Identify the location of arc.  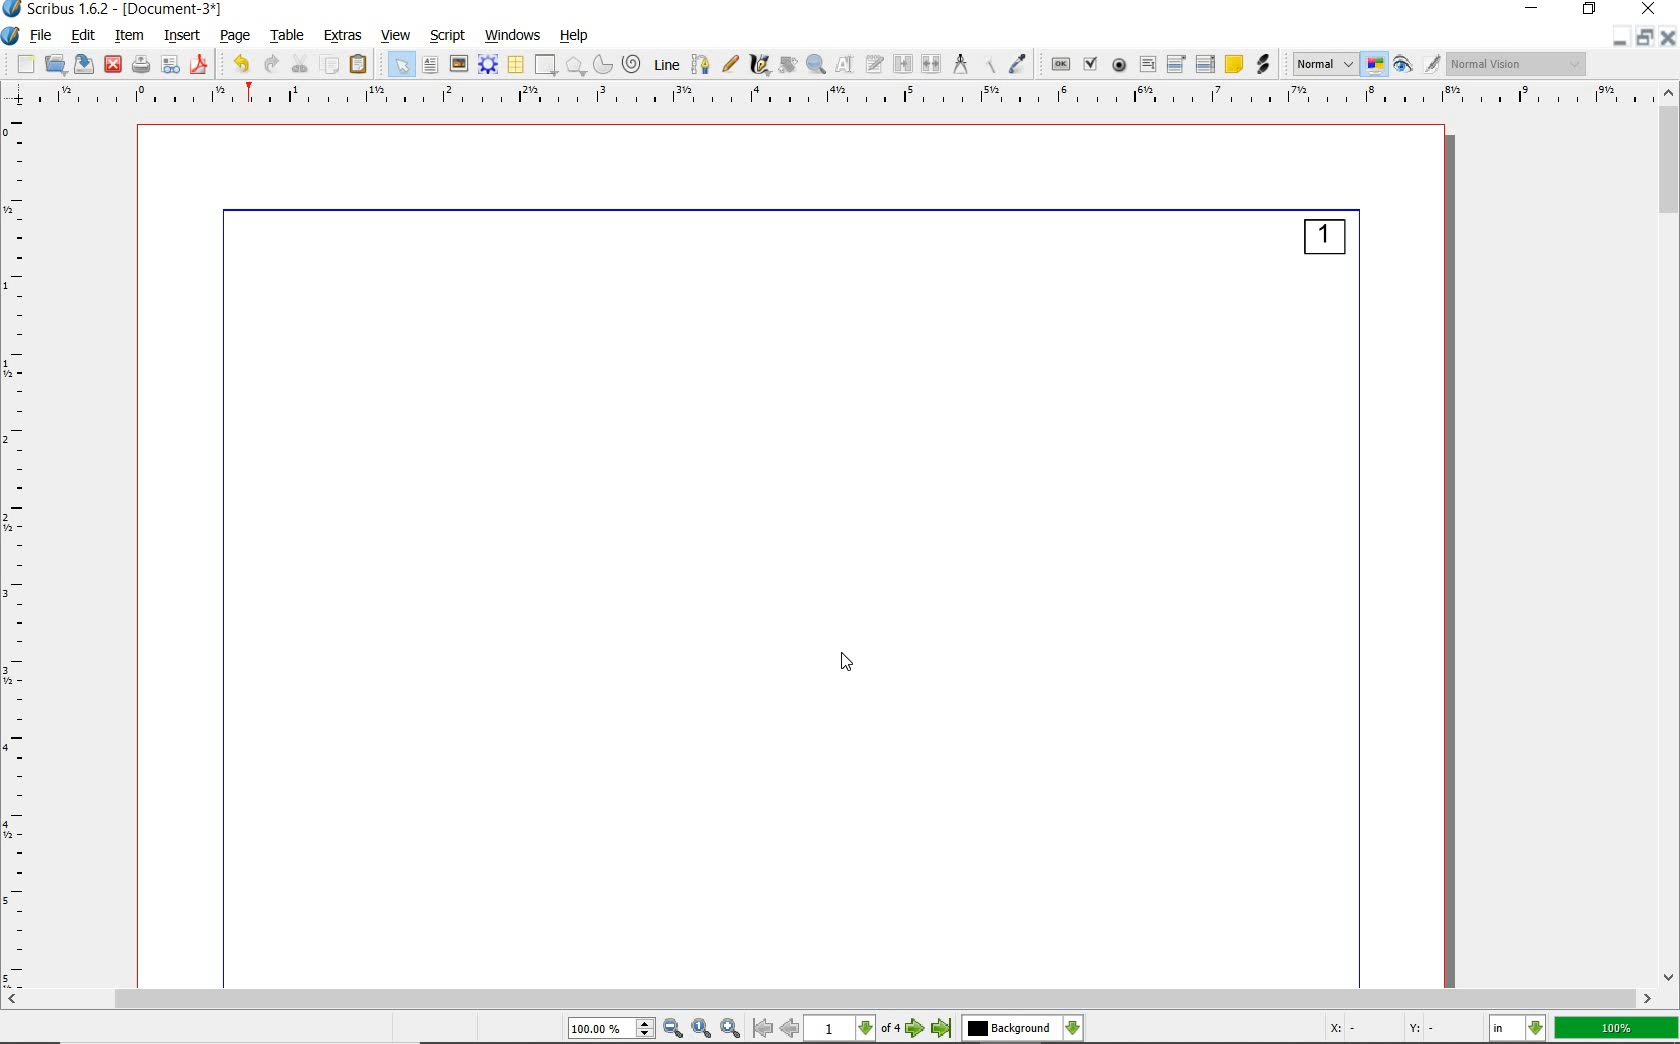
(601, 64).